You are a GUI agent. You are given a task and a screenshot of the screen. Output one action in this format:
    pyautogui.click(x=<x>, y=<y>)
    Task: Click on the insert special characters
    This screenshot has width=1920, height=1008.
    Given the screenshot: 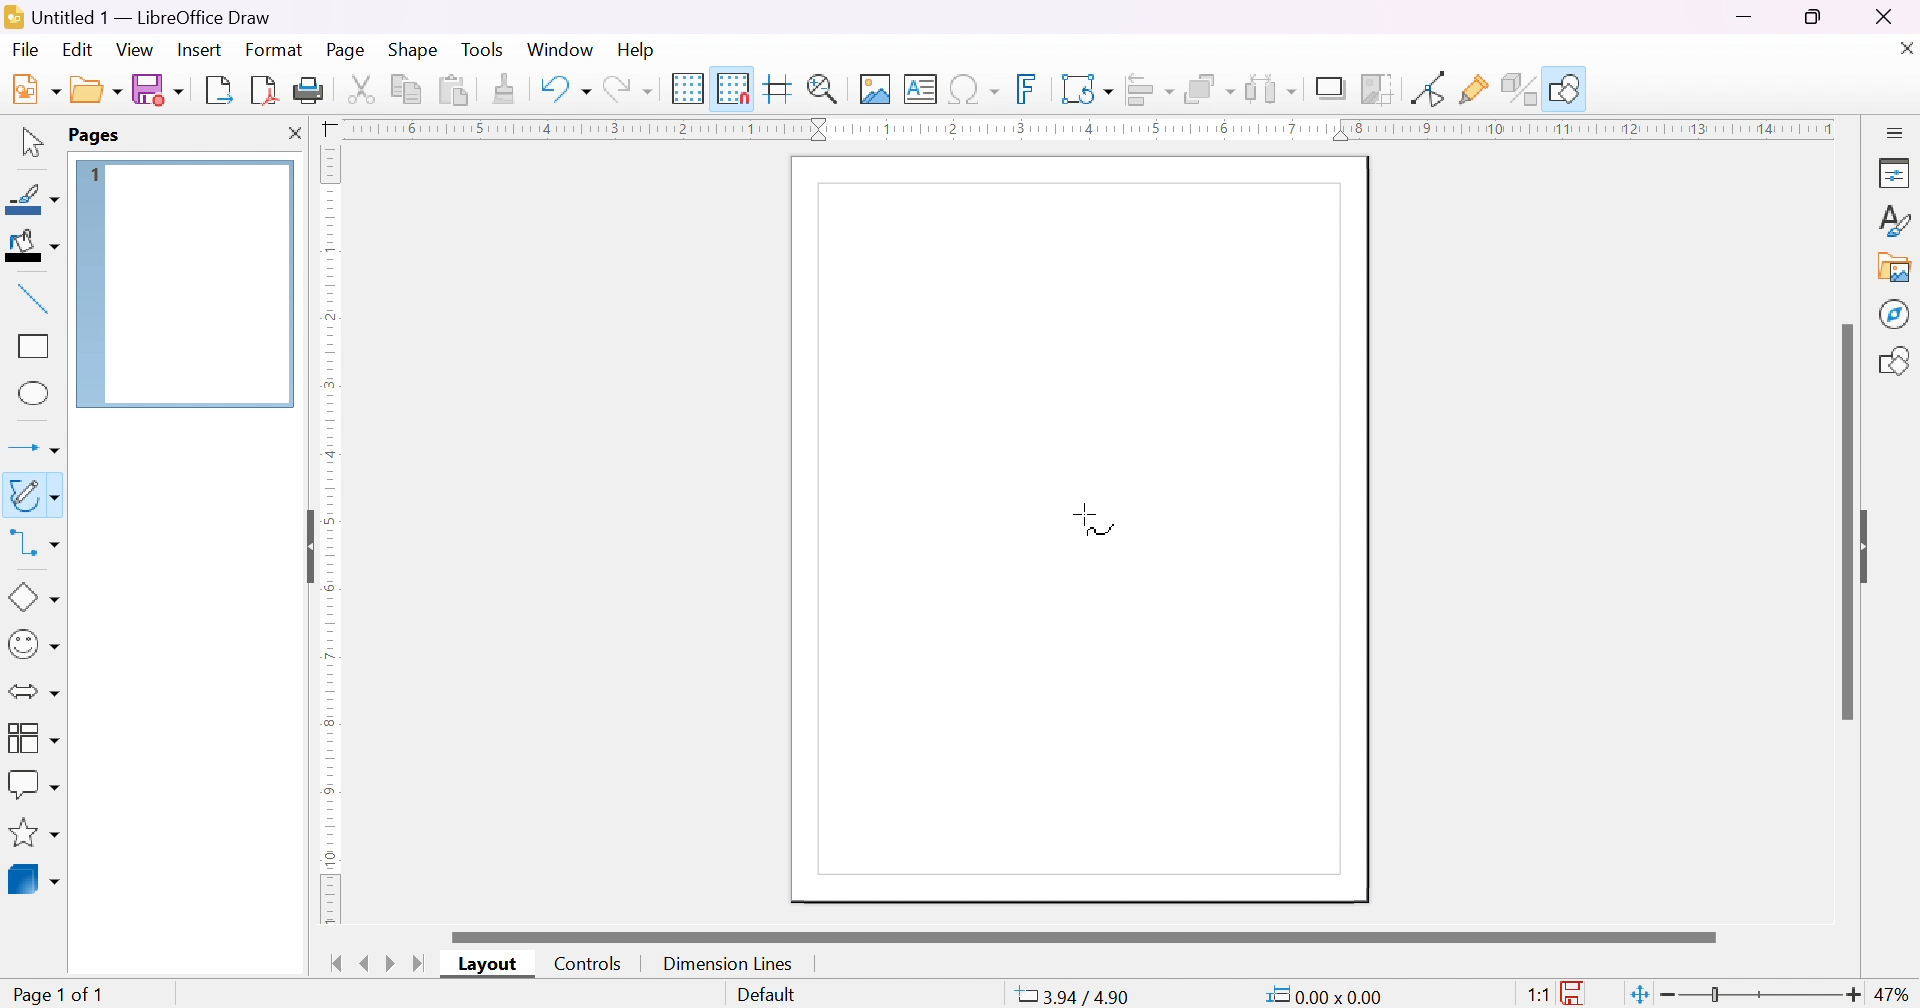 What is the action you would take?
    pyautogui.click(x=975, y=89)
    